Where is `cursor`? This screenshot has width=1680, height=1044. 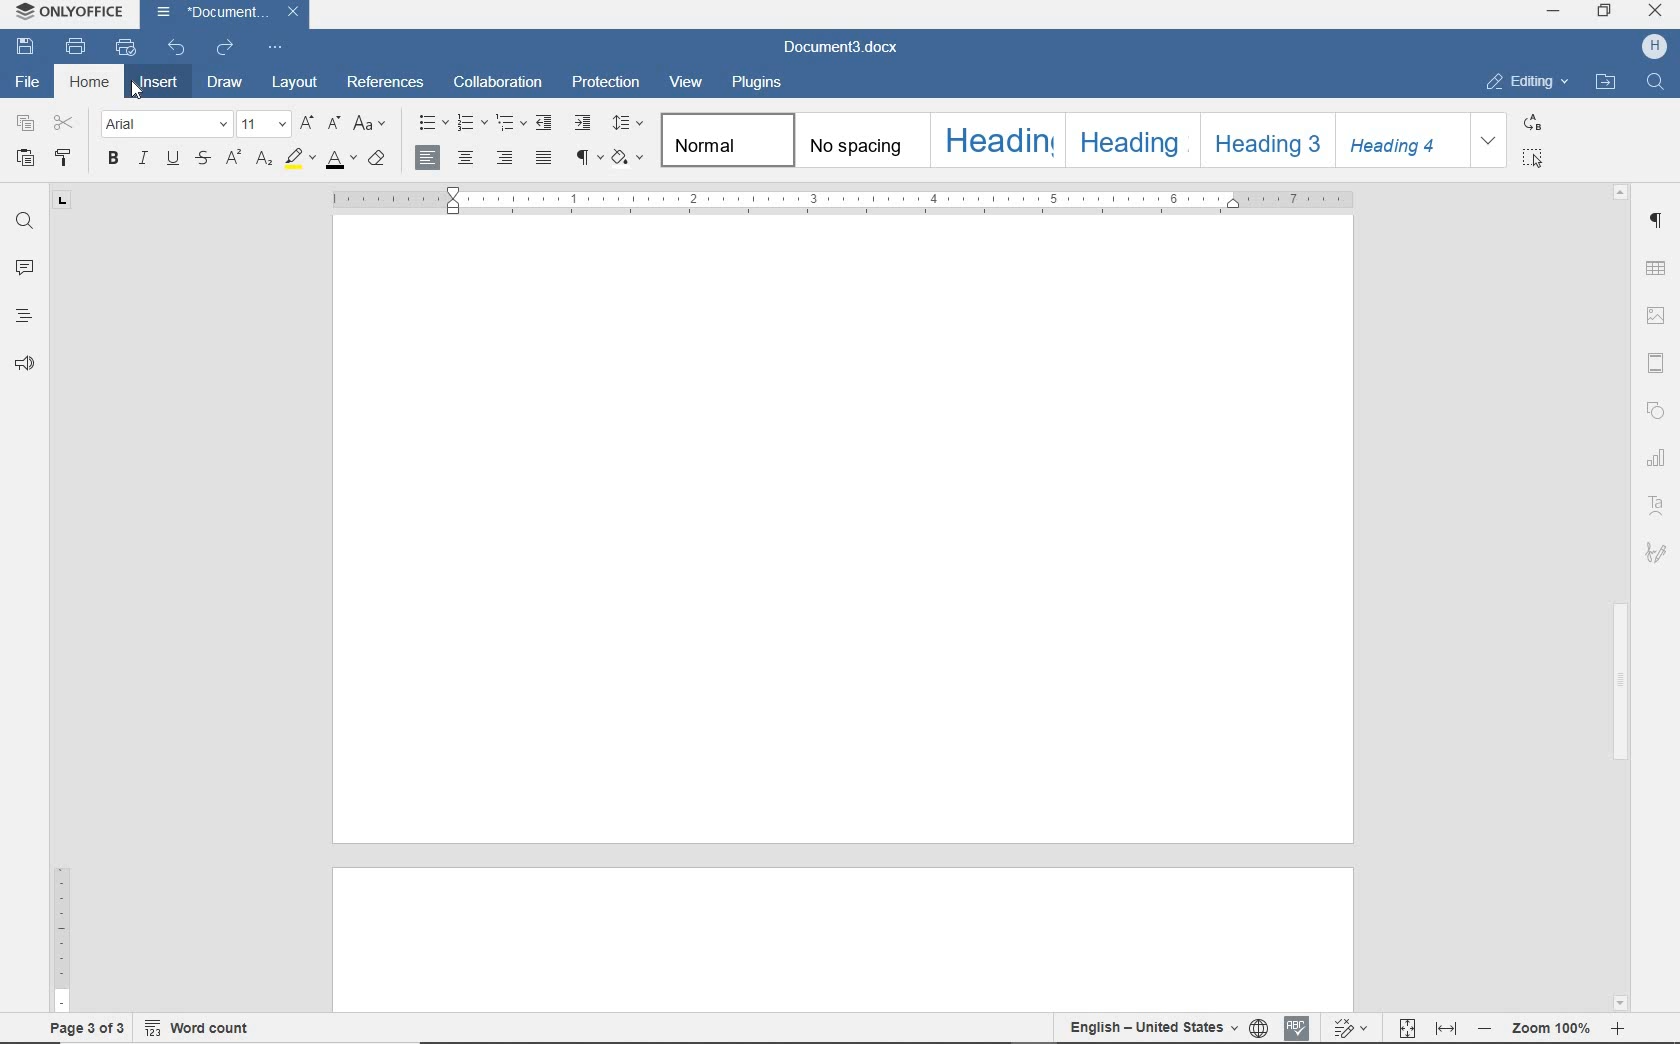 cursor is located at coordinates (144, 92).